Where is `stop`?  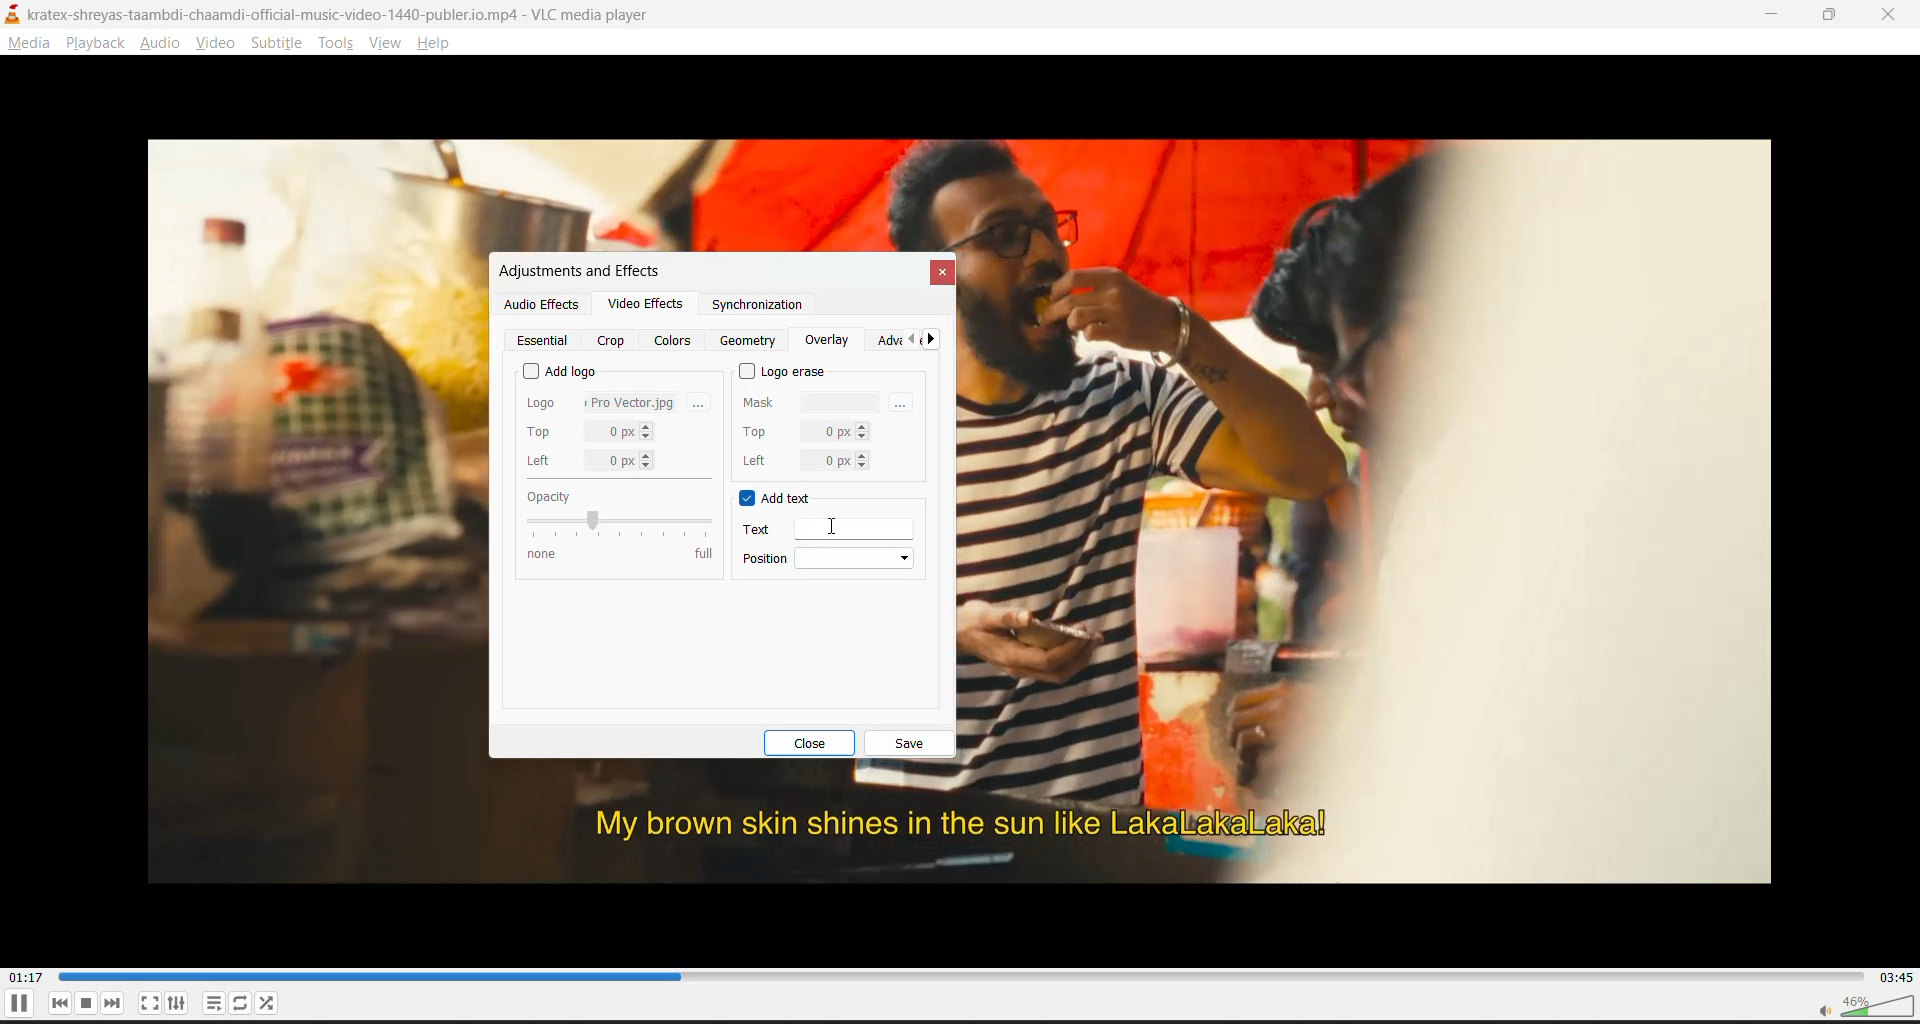 stop is located at coordinates (90, 1004).